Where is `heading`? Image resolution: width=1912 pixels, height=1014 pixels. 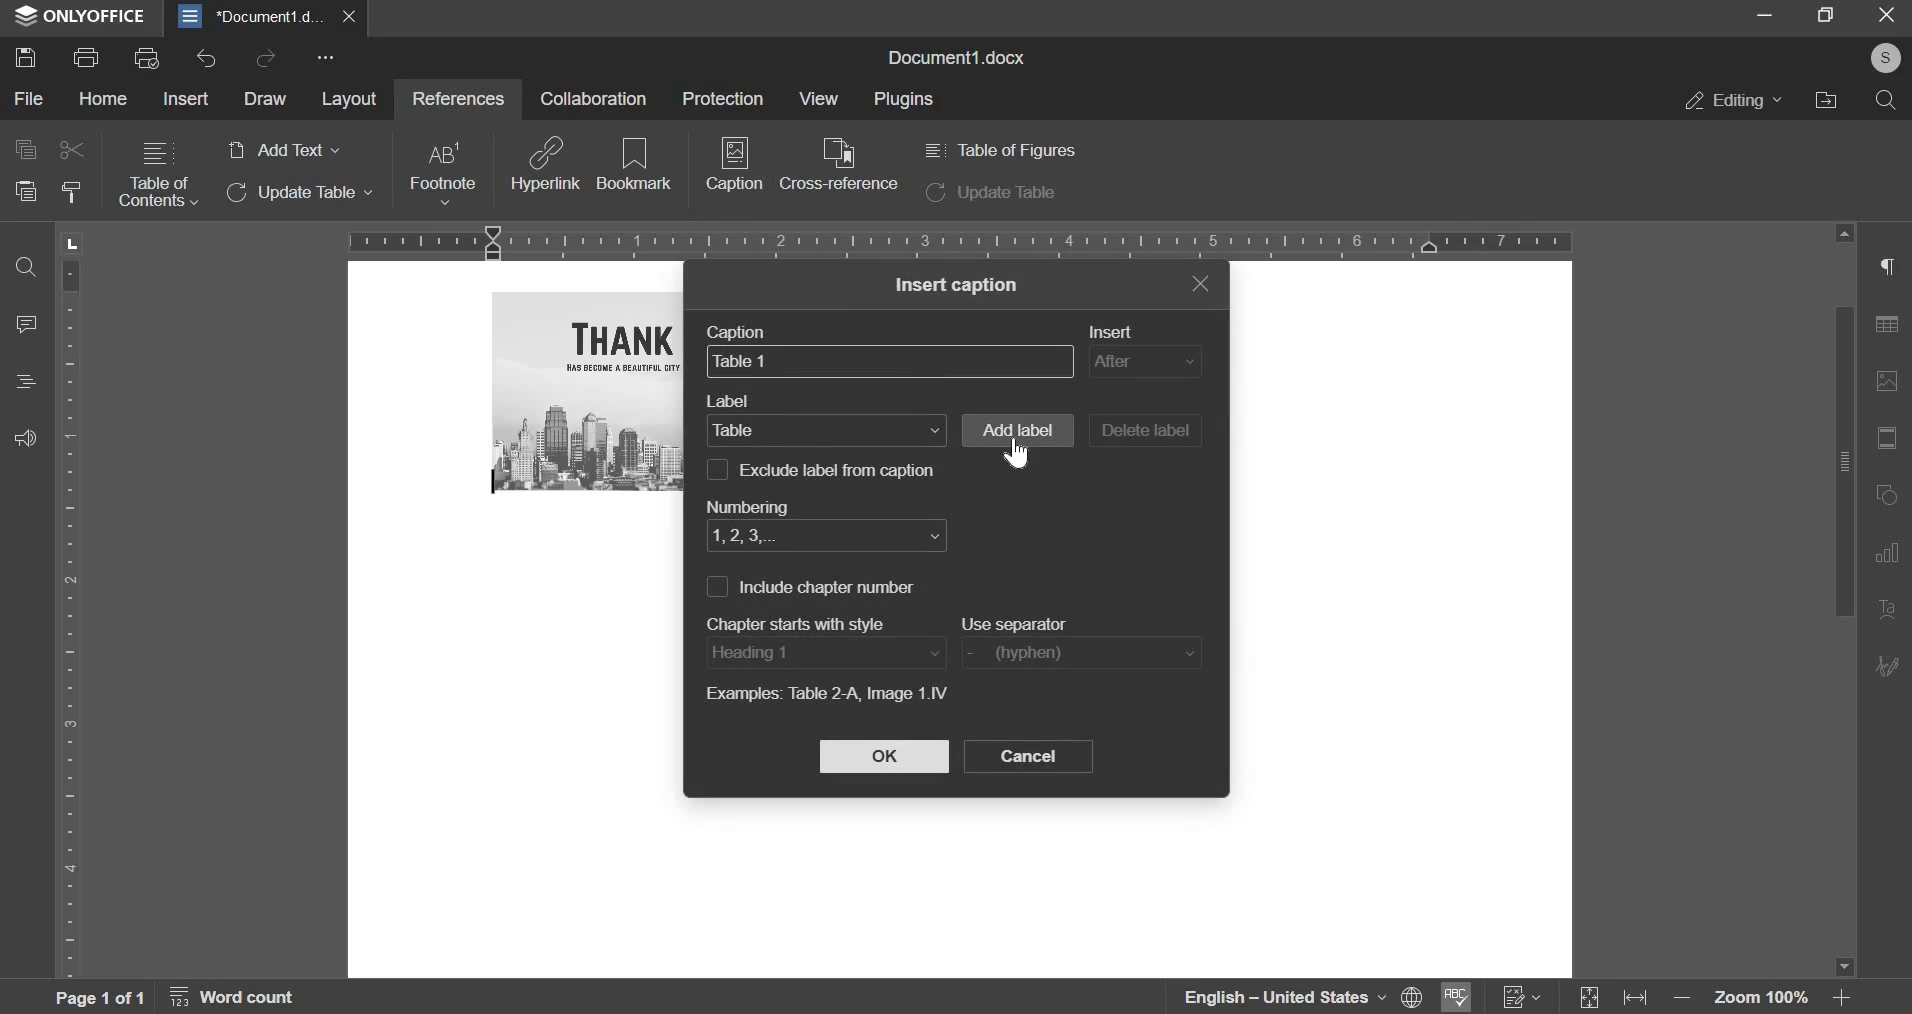
heading is located at coordinates (26, 381).